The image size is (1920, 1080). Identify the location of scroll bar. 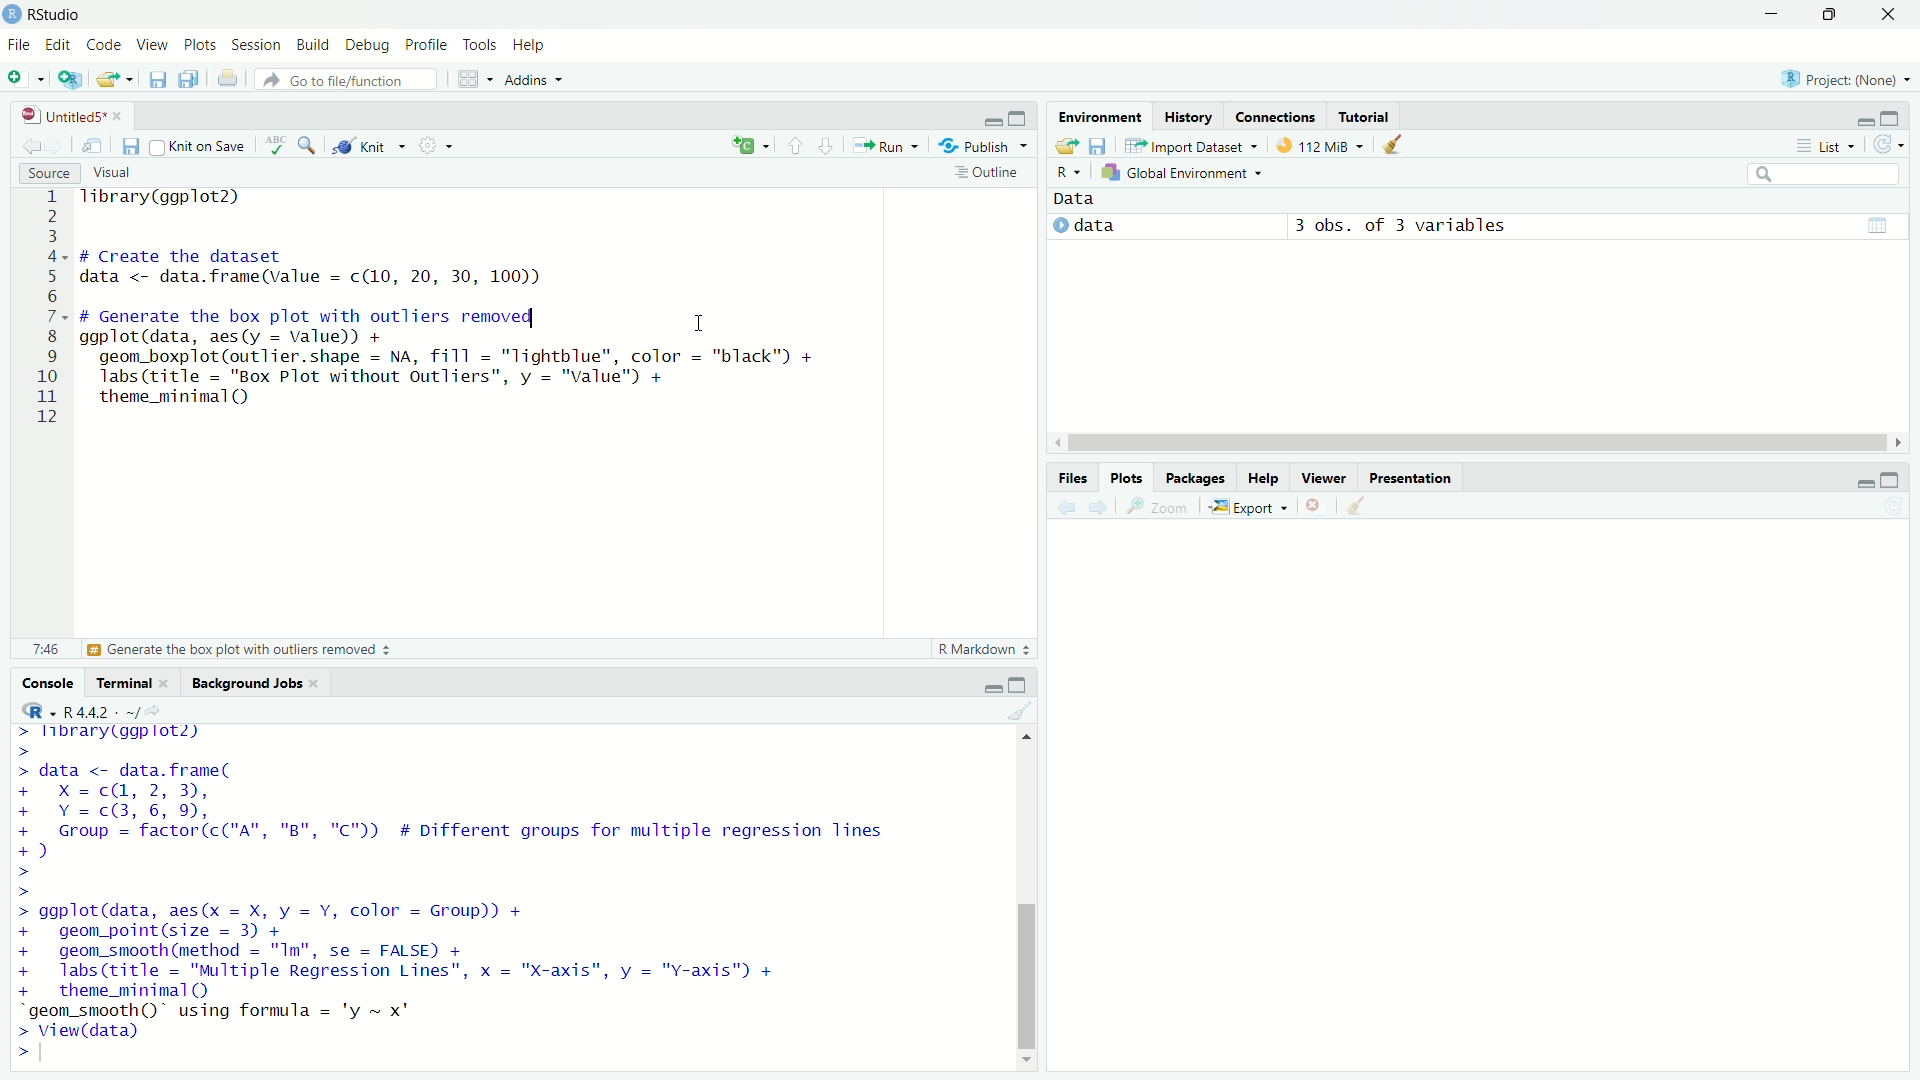
(1025, 898).